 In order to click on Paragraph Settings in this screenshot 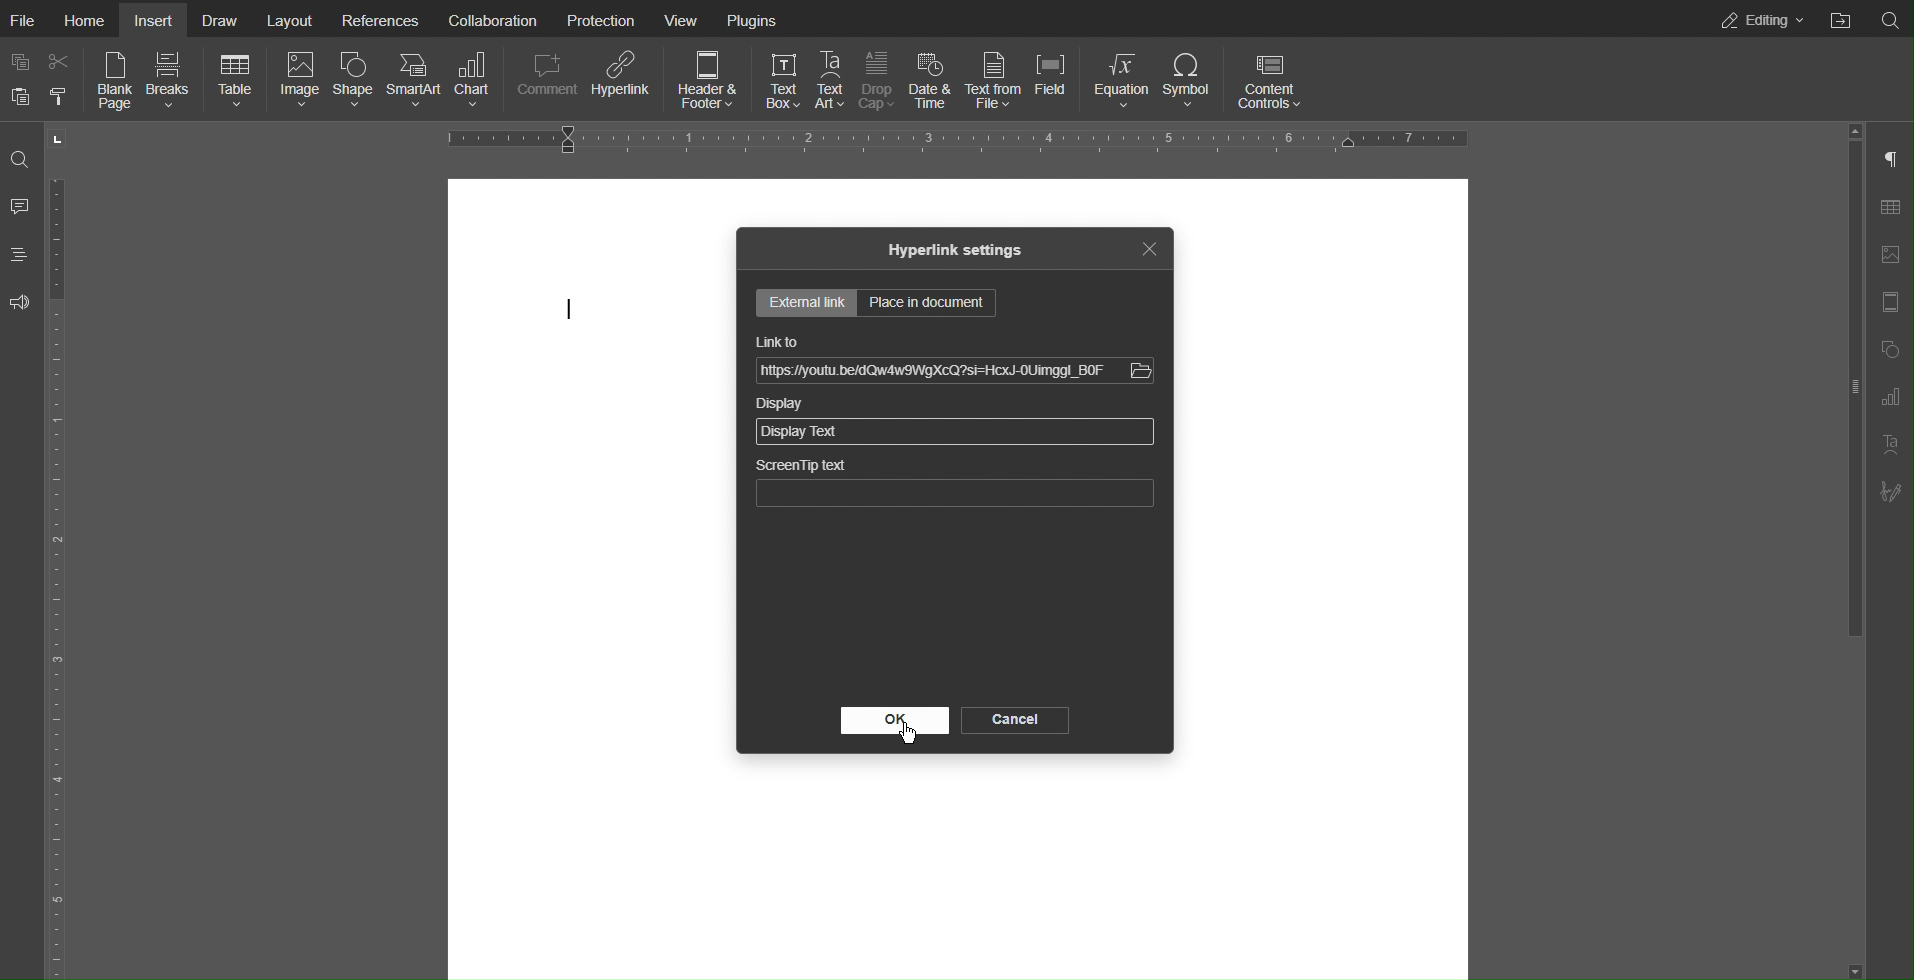, I will do `click(1890, 155)`.